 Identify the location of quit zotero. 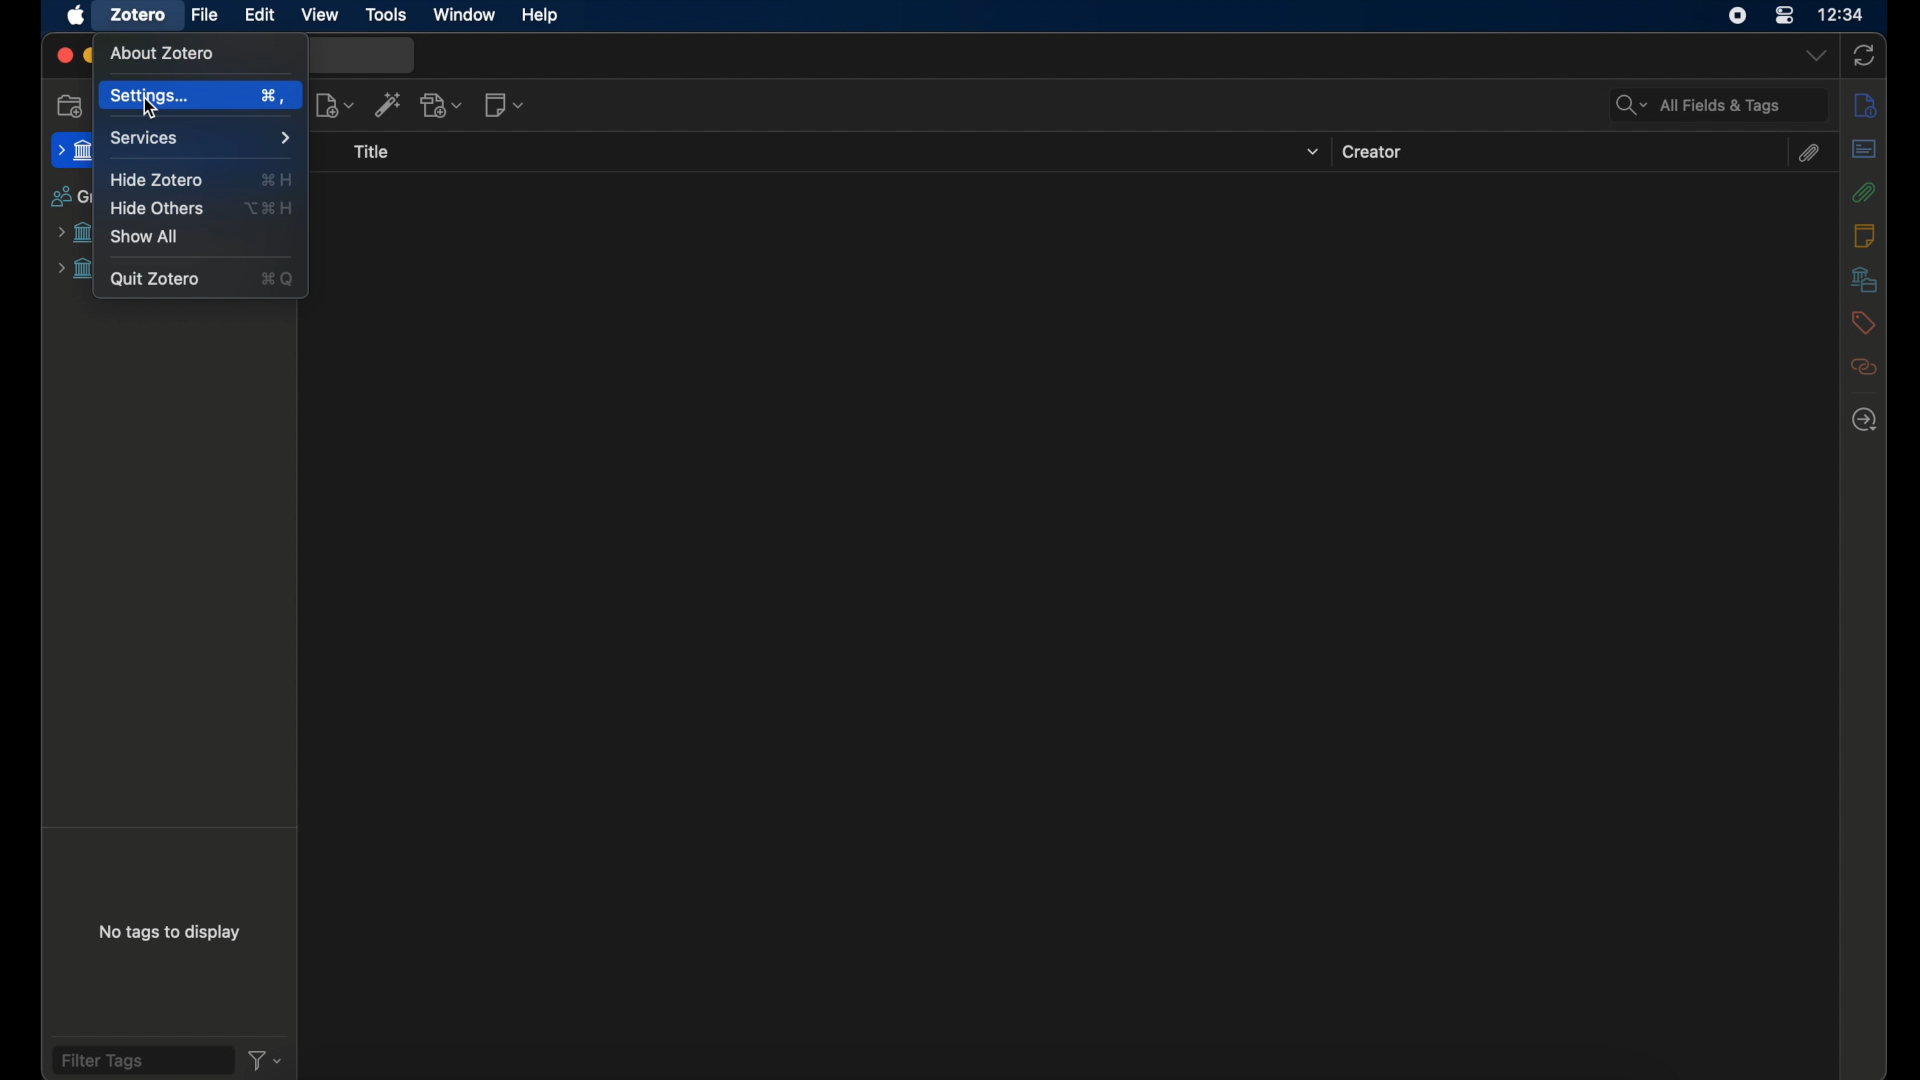
(157, 281).